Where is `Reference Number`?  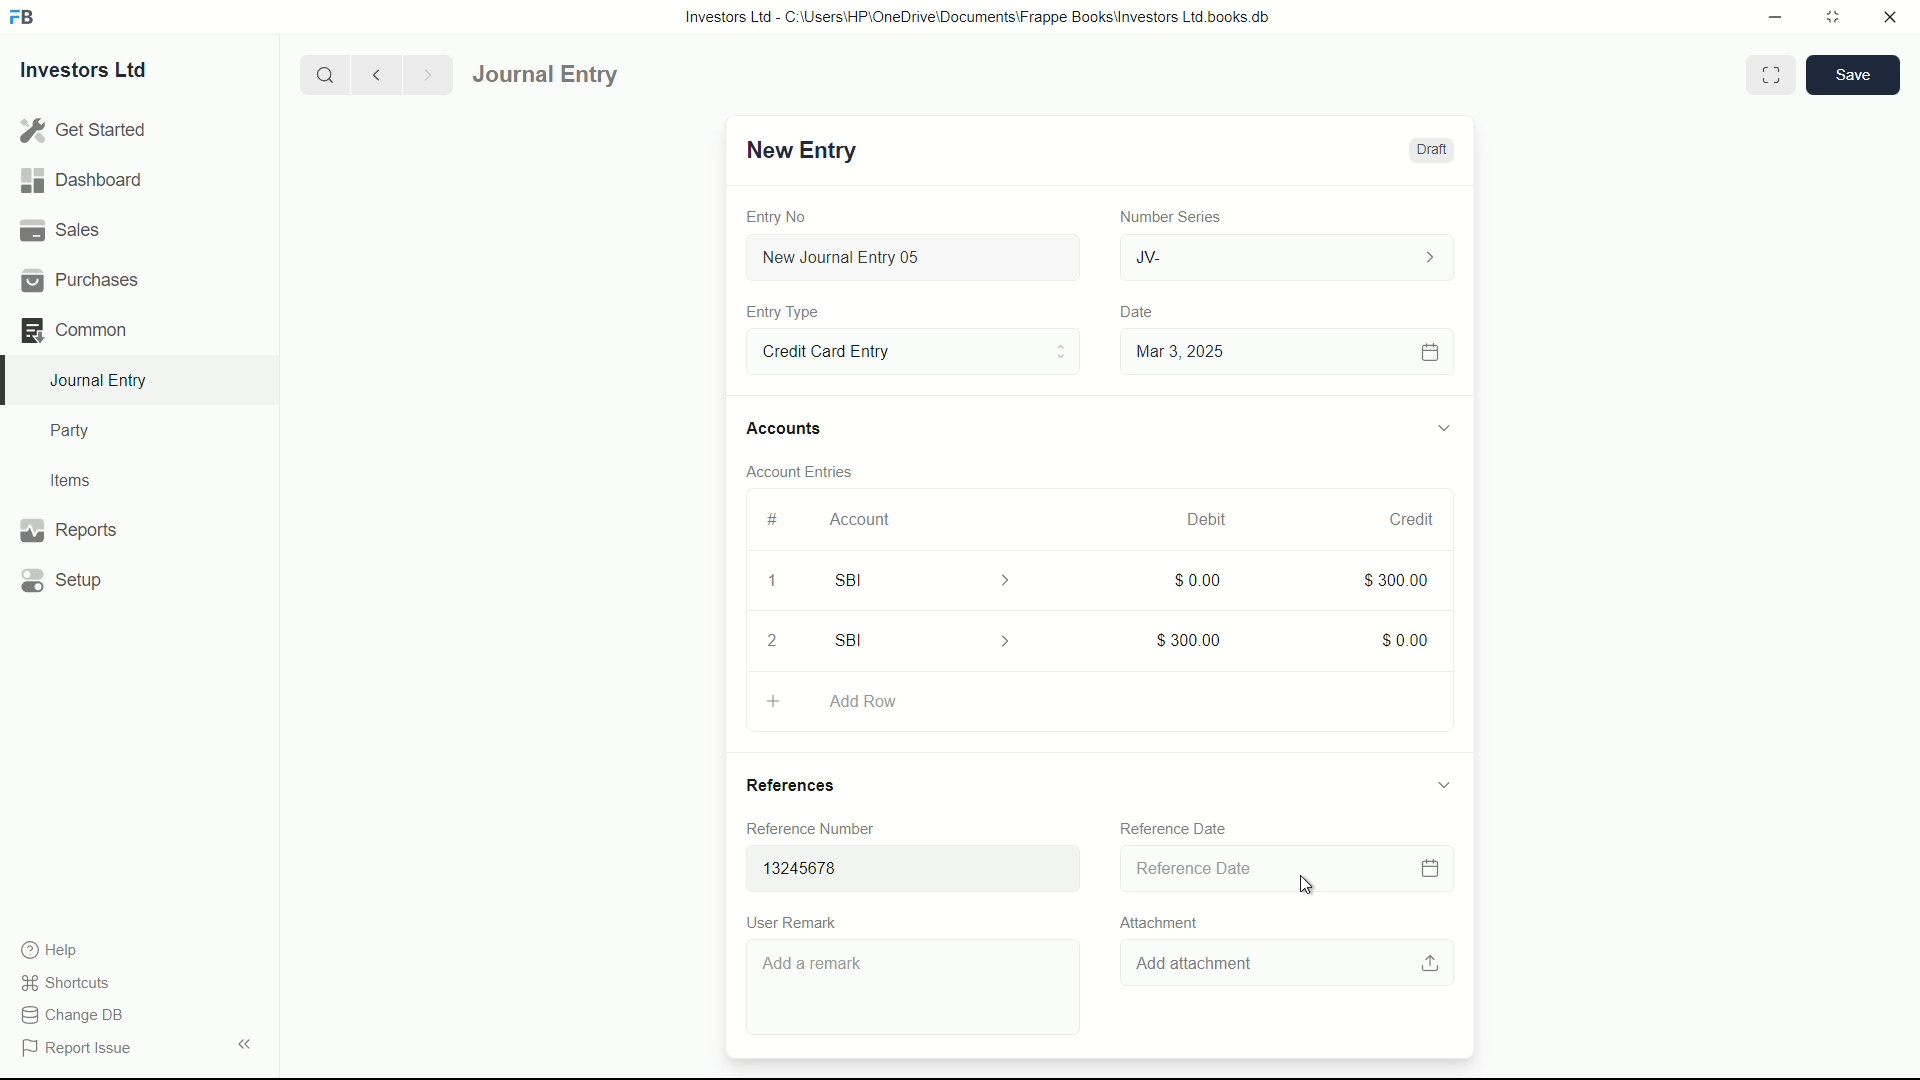
Reference Number is located at coordinates (824, 828).